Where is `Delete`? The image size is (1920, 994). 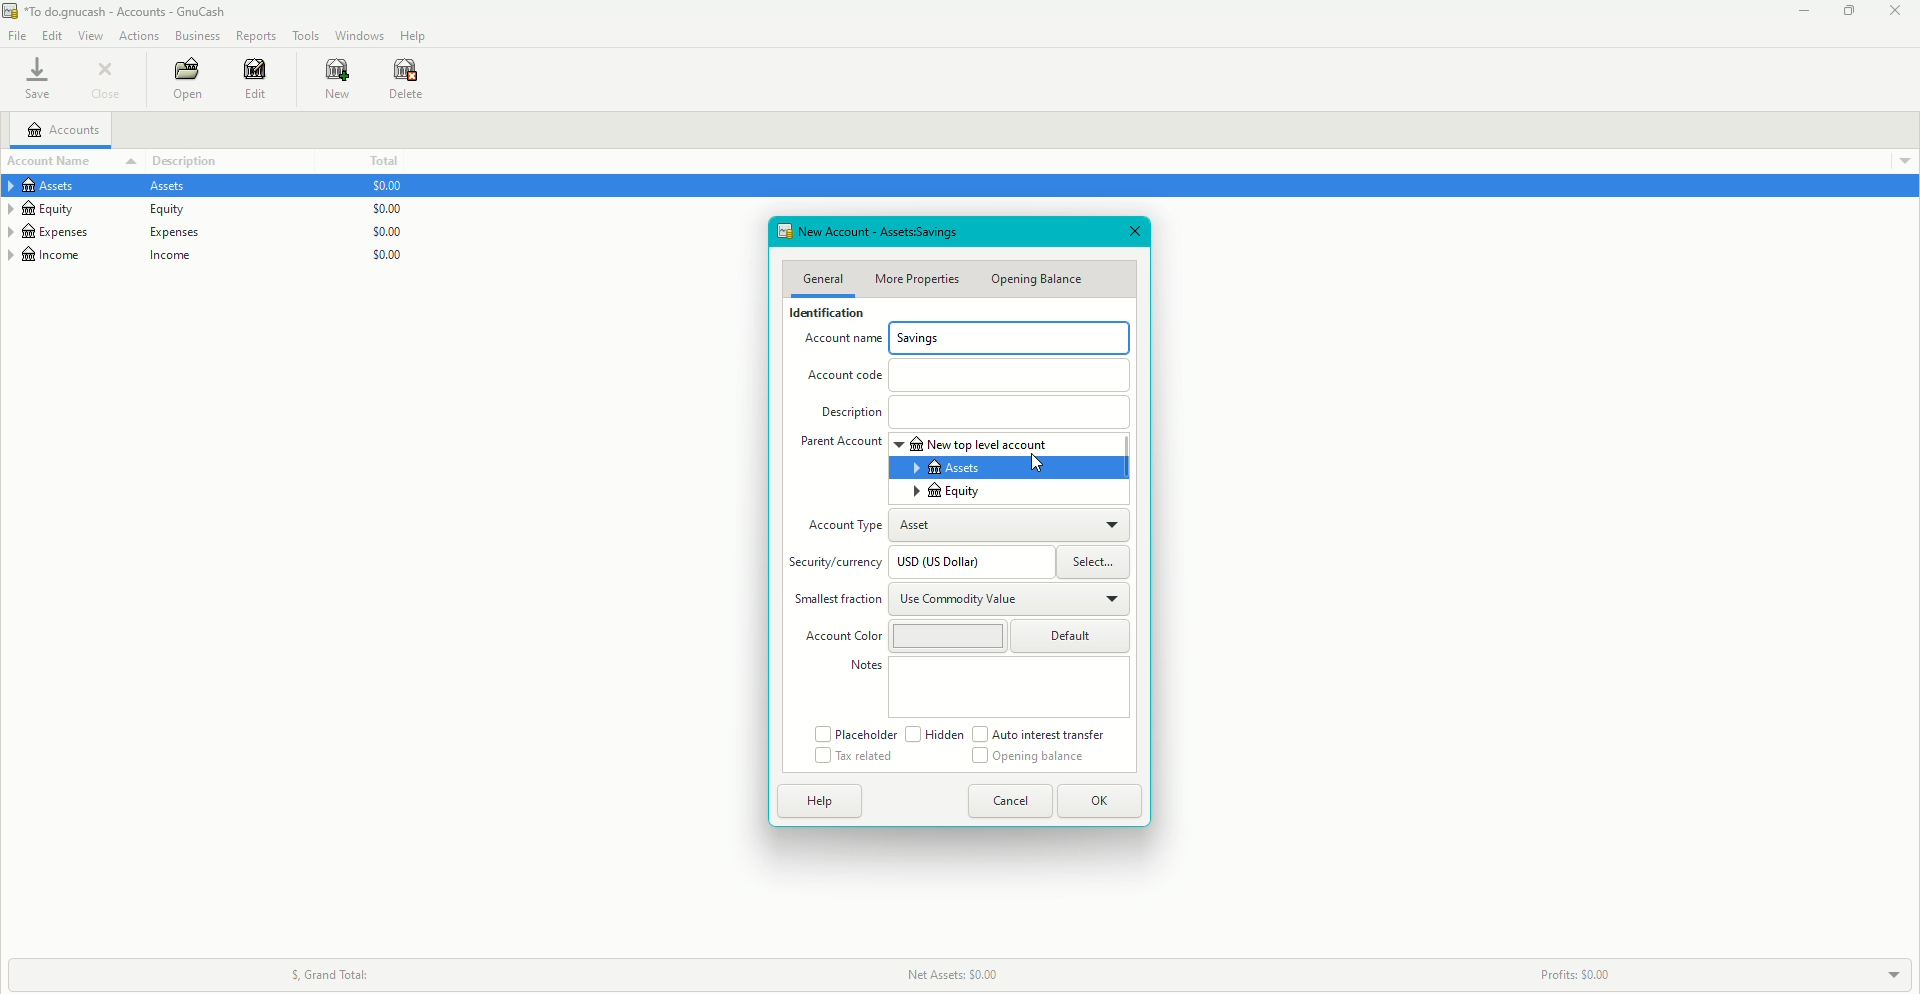 Delete is located at coordinates (406, 79).